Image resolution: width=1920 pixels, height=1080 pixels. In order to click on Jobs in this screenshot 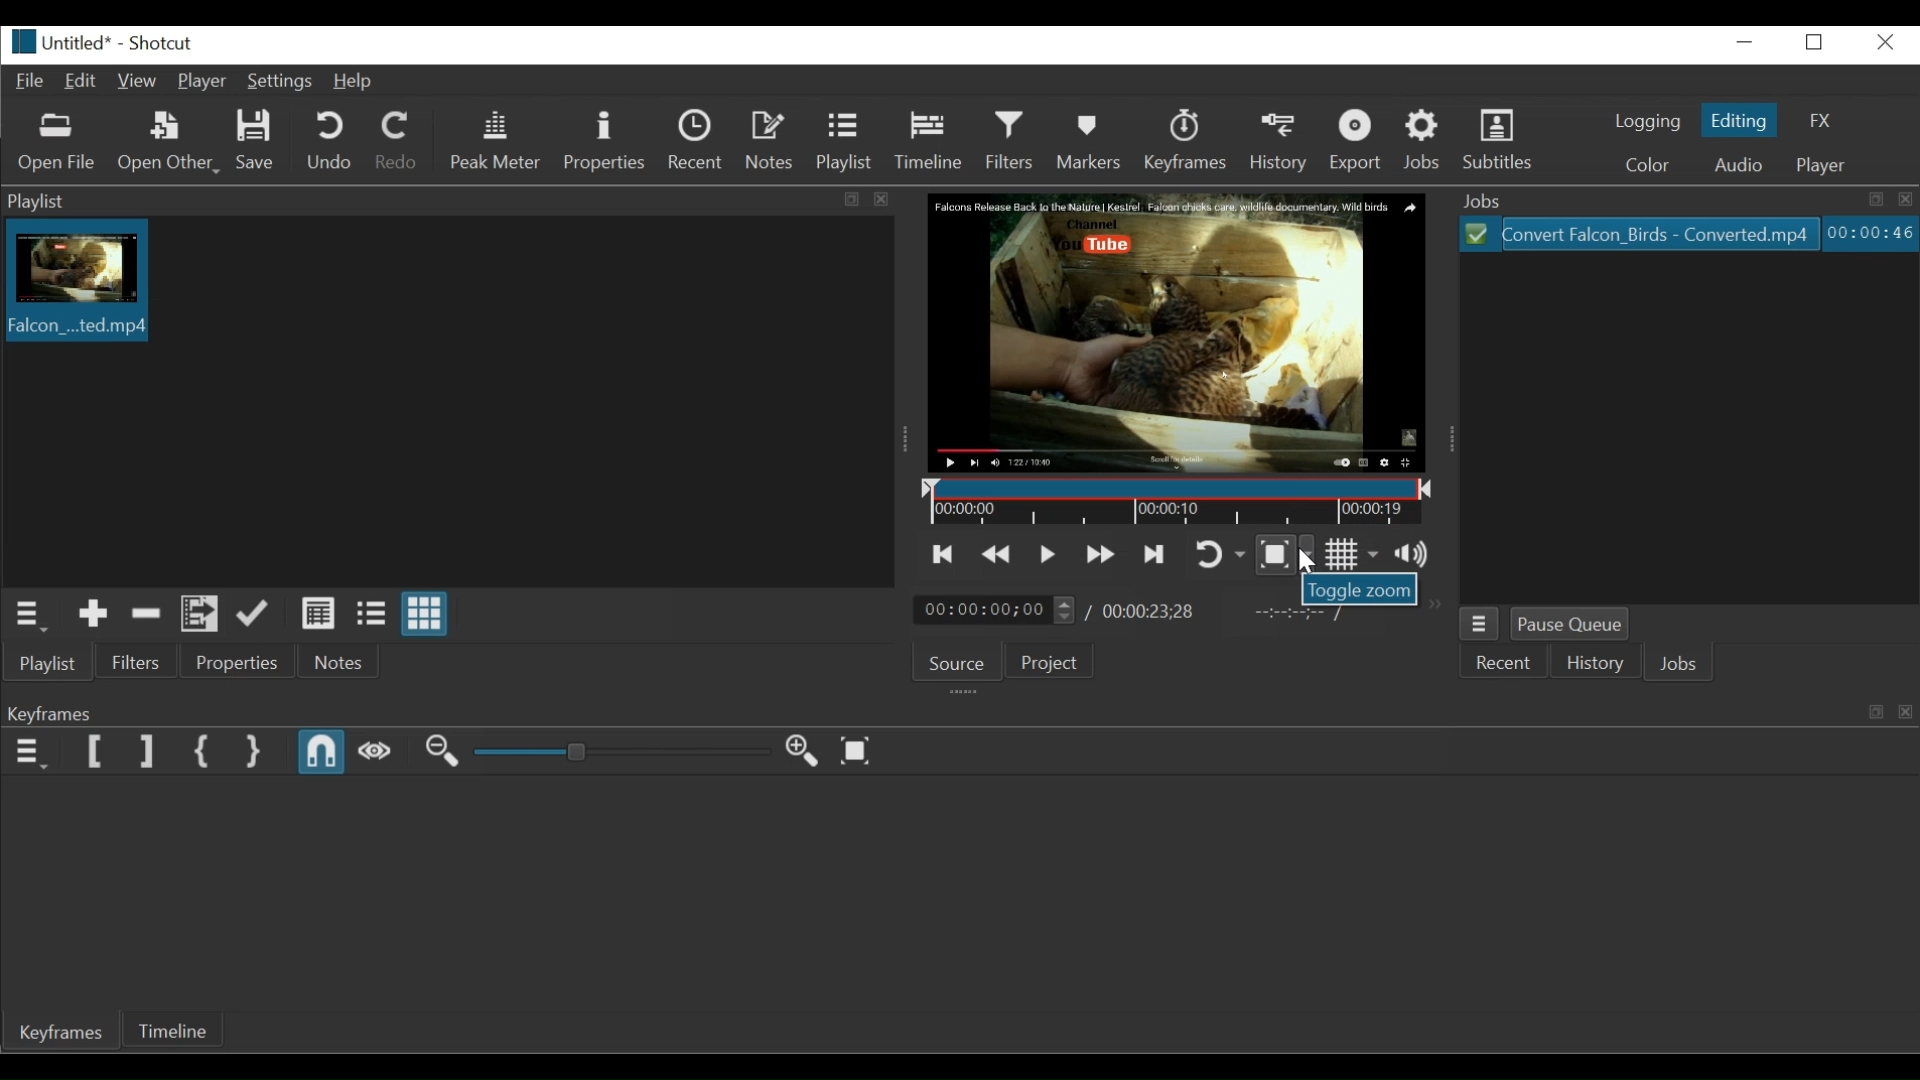, I will do `click(1423, 141)`.